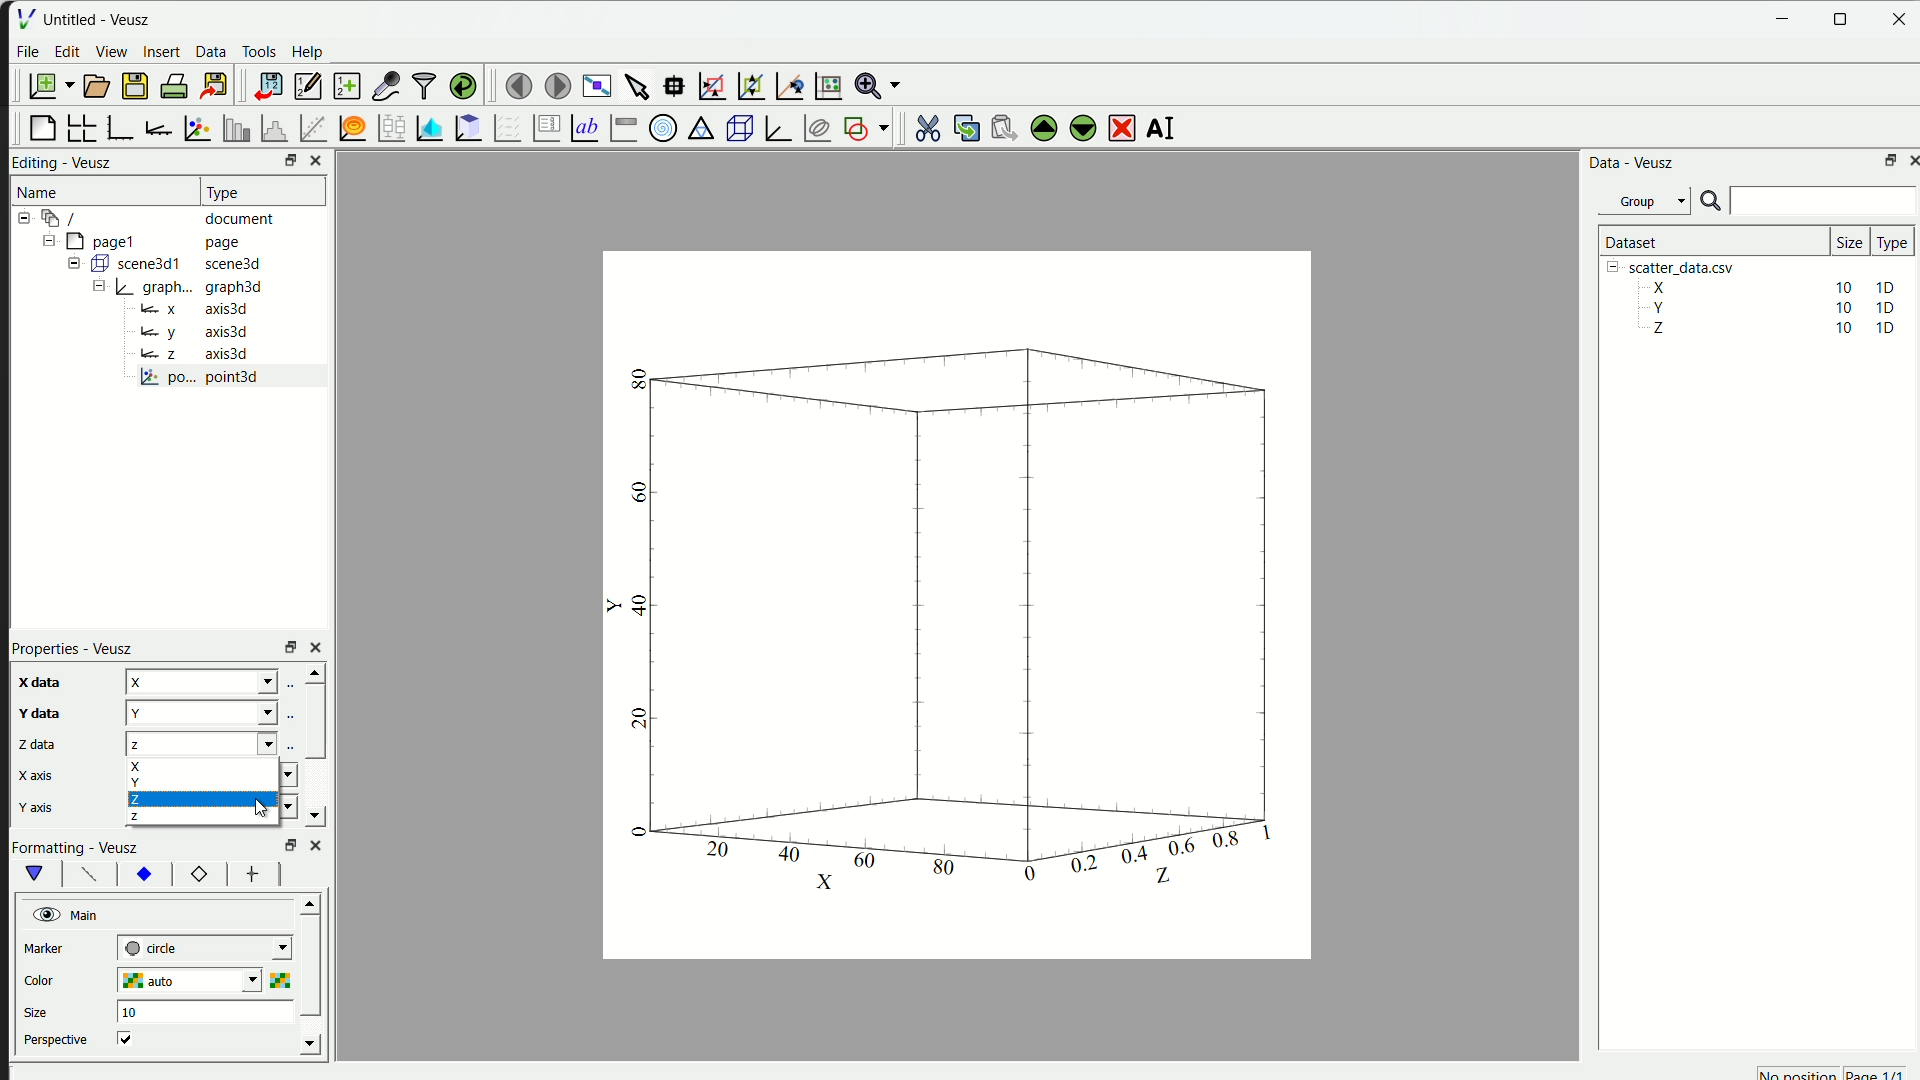 This screenshot has height=1080, width=1920. Describe the element at coordinates (784, 82) in the screenshot. I see `recenter graph axes` at that location.